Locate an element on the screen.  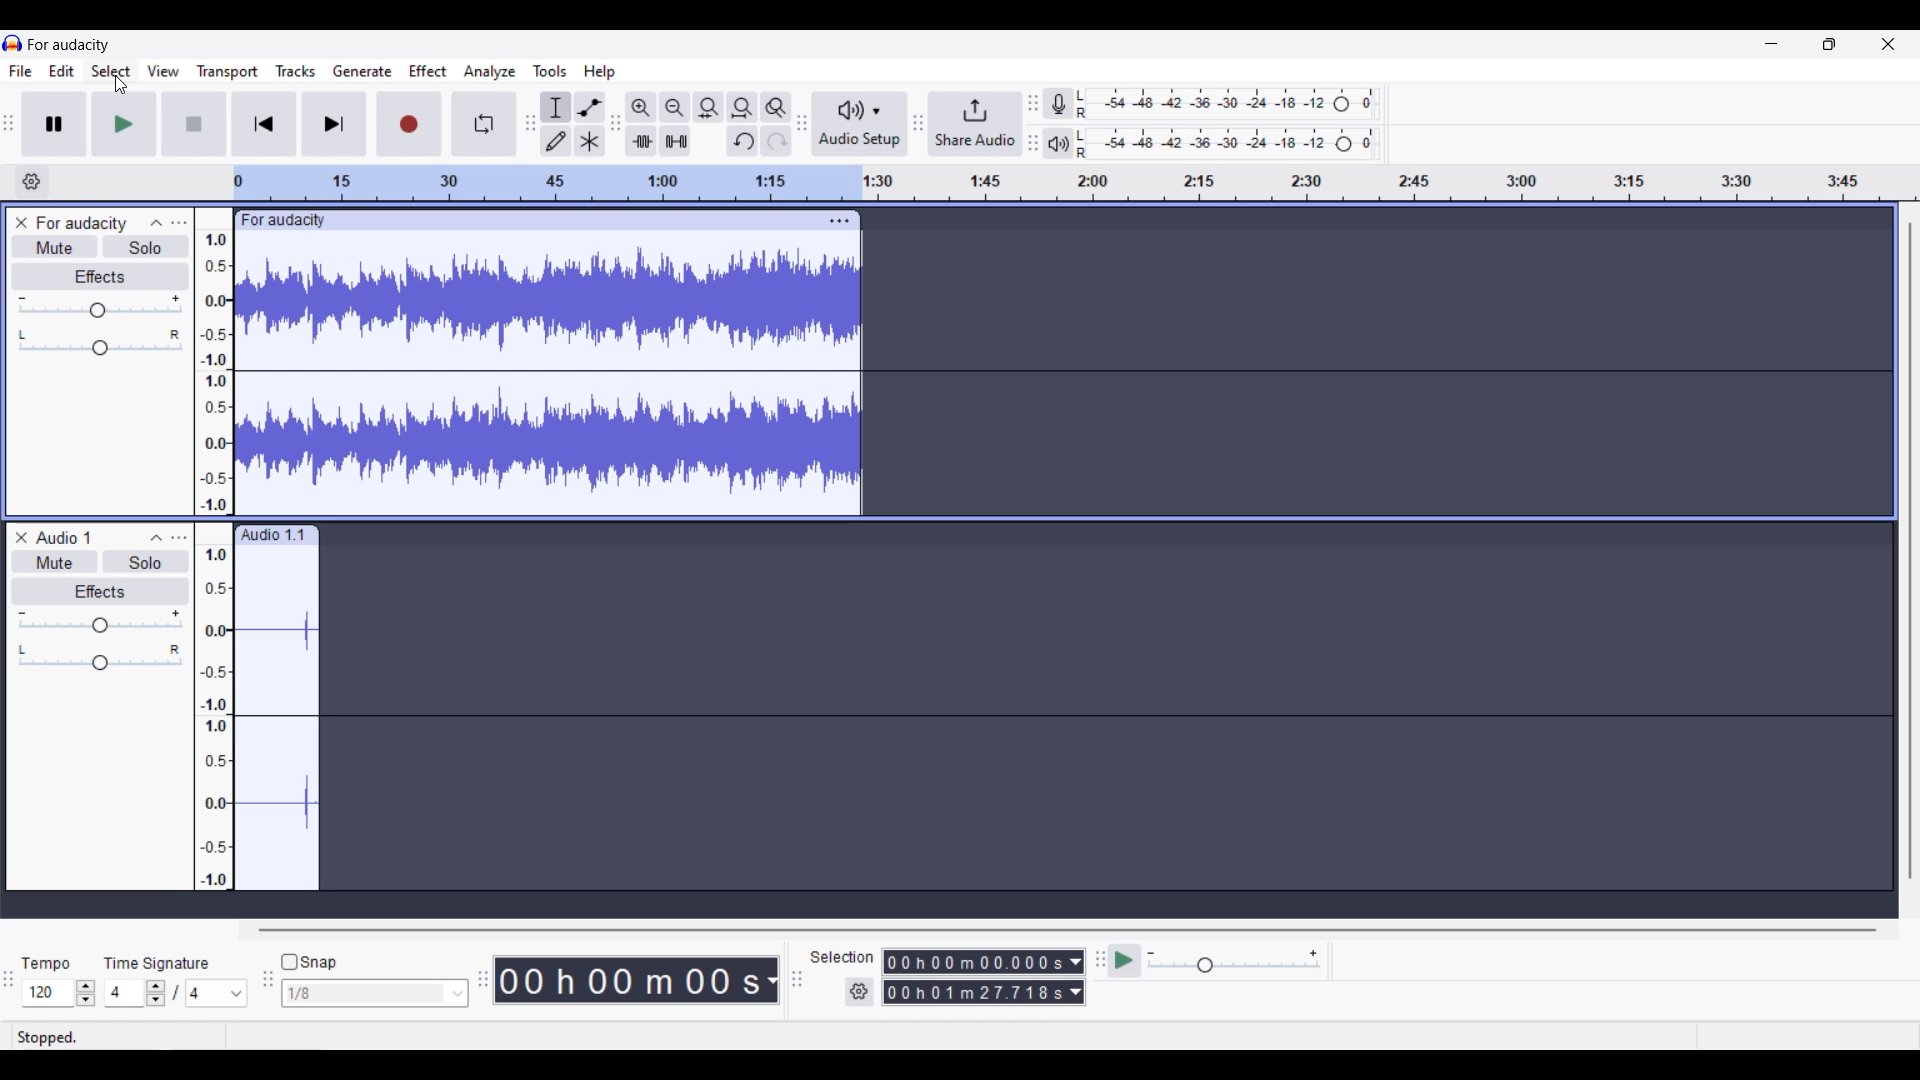
Skip/Select to start is located at coordinates (265, 124).